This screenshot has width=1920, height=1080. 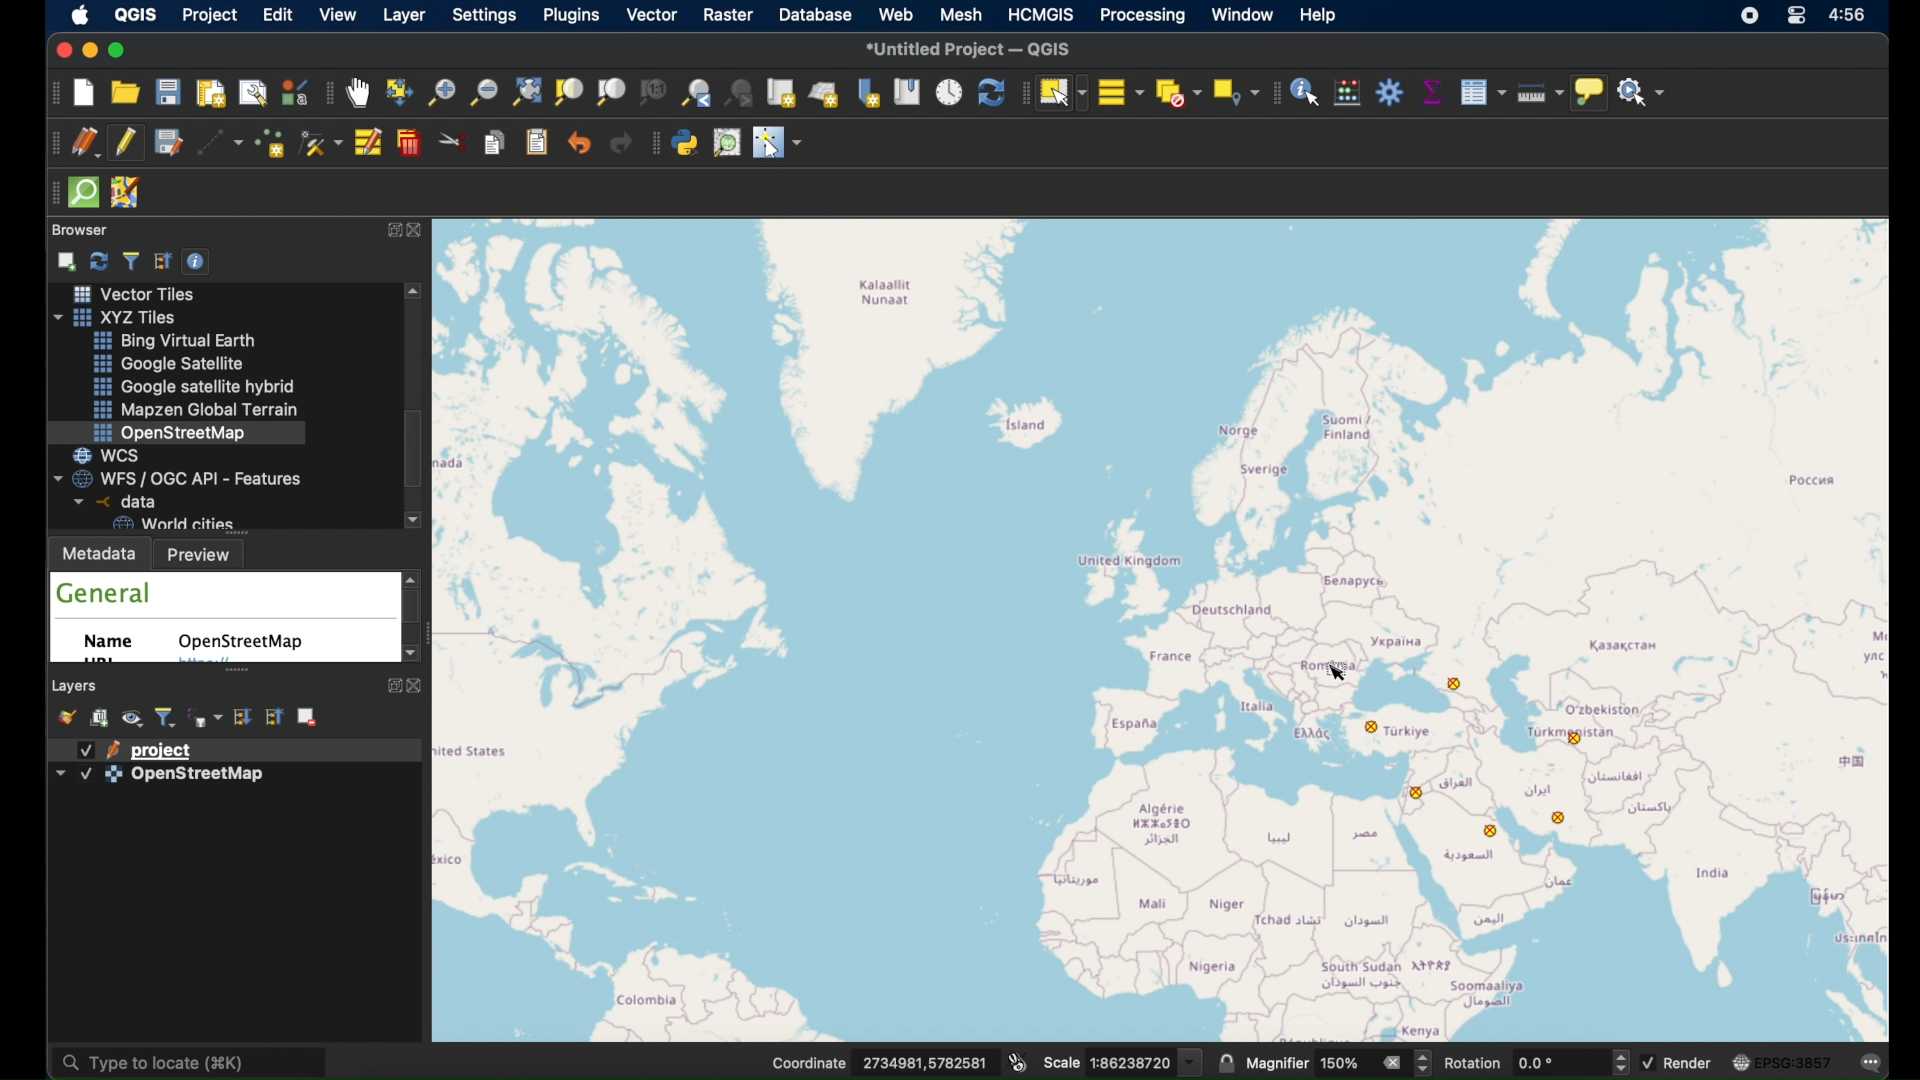 What do you see at coordinates (959, 13) in the screenshot?
I see `mesh` at bounding box center [959, 13].